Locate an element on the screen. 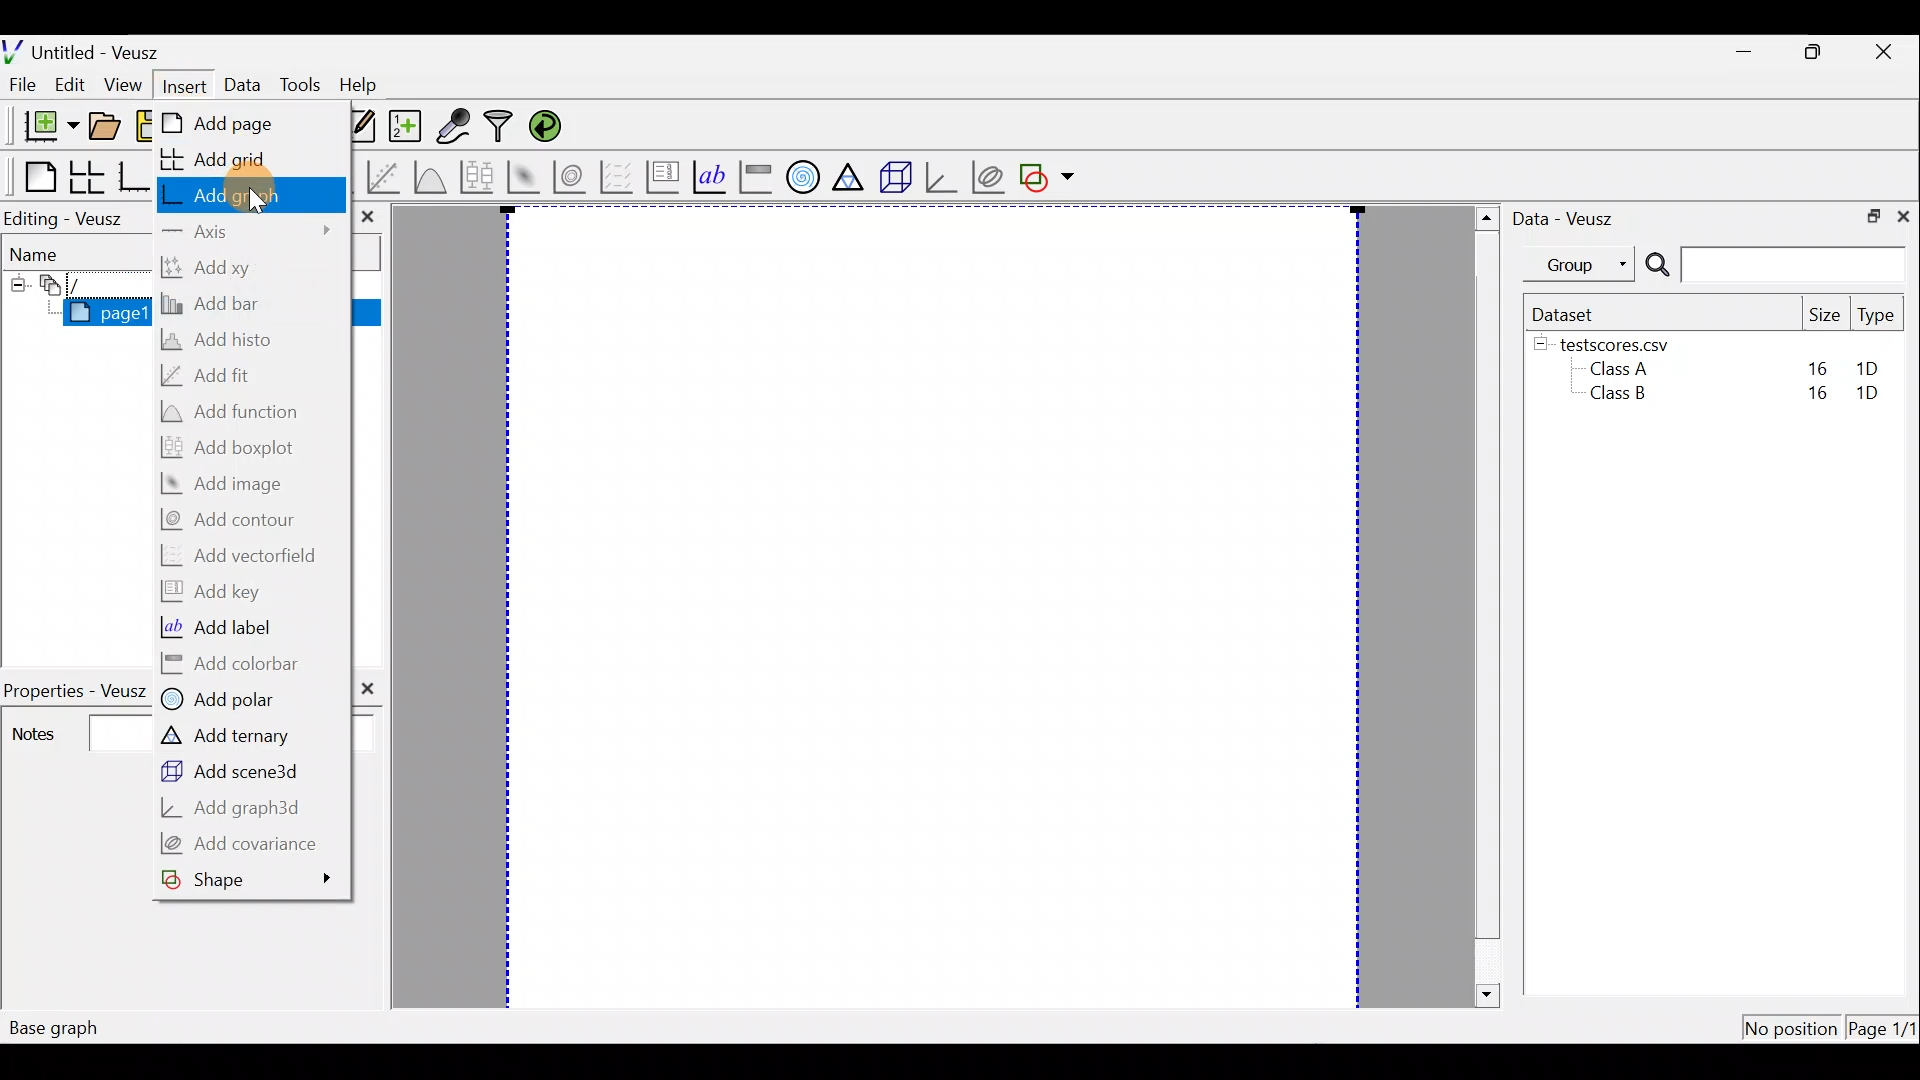 Image resolution: width=1920 pixels, height=1080 pixels. Data is located at coordinates (240, 82).